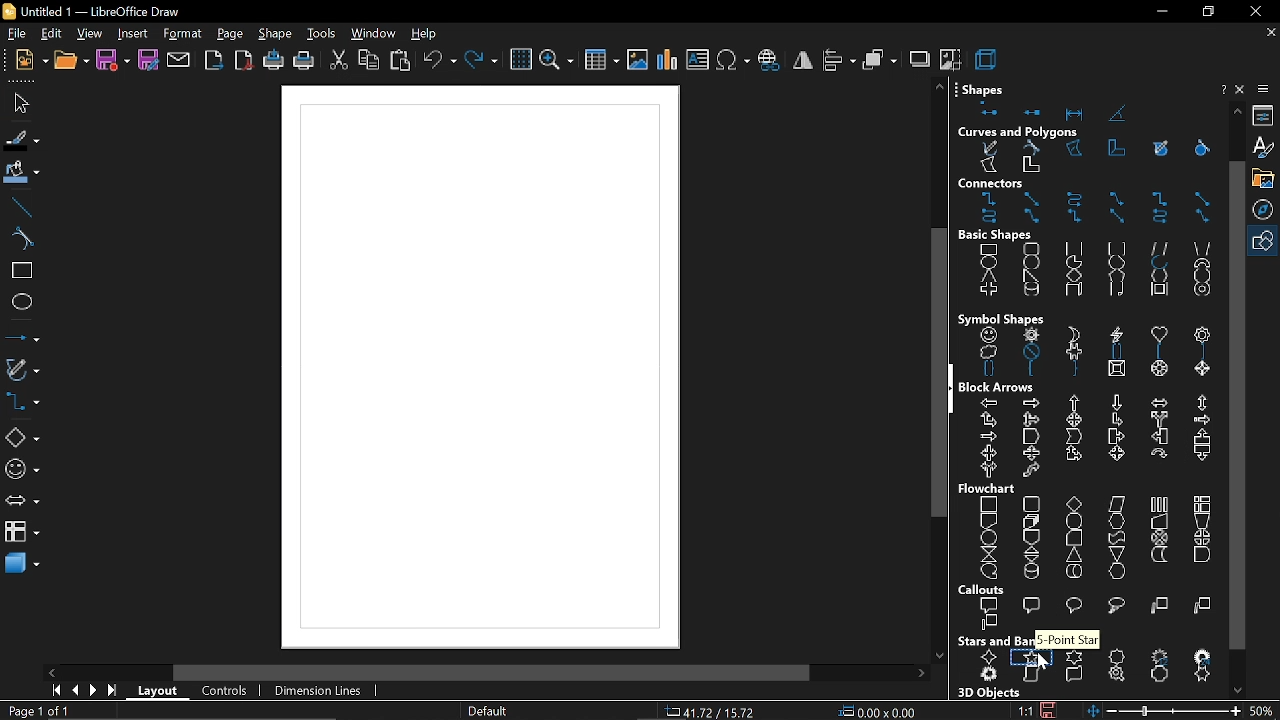 The height and width of the screenshot is (720, 1280). What do you see at coordinates (983, 589) in the screenshot?
I see `callouts` at bounding box center [983, 589].